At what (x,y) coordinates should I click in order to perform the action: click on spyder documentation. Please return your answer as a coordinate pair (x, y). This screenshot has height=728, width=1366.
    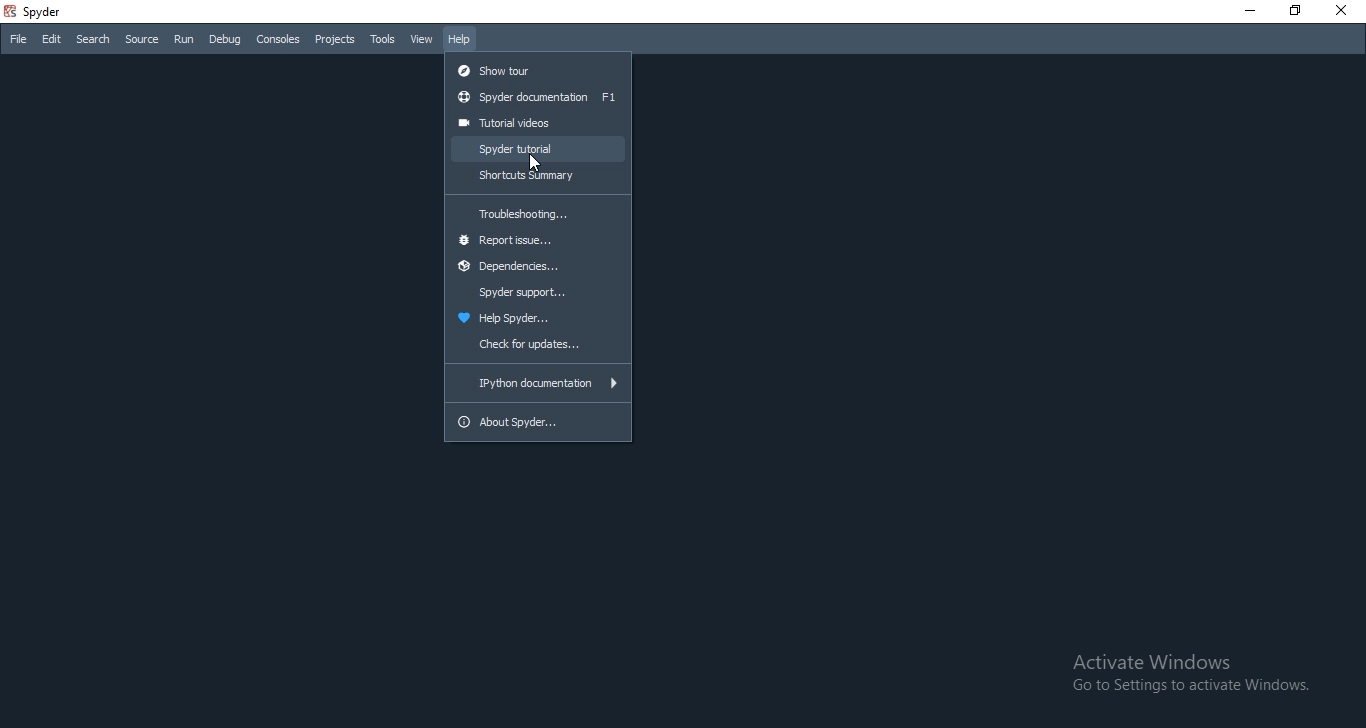
    Looking at the image, I should click on (536, 97).